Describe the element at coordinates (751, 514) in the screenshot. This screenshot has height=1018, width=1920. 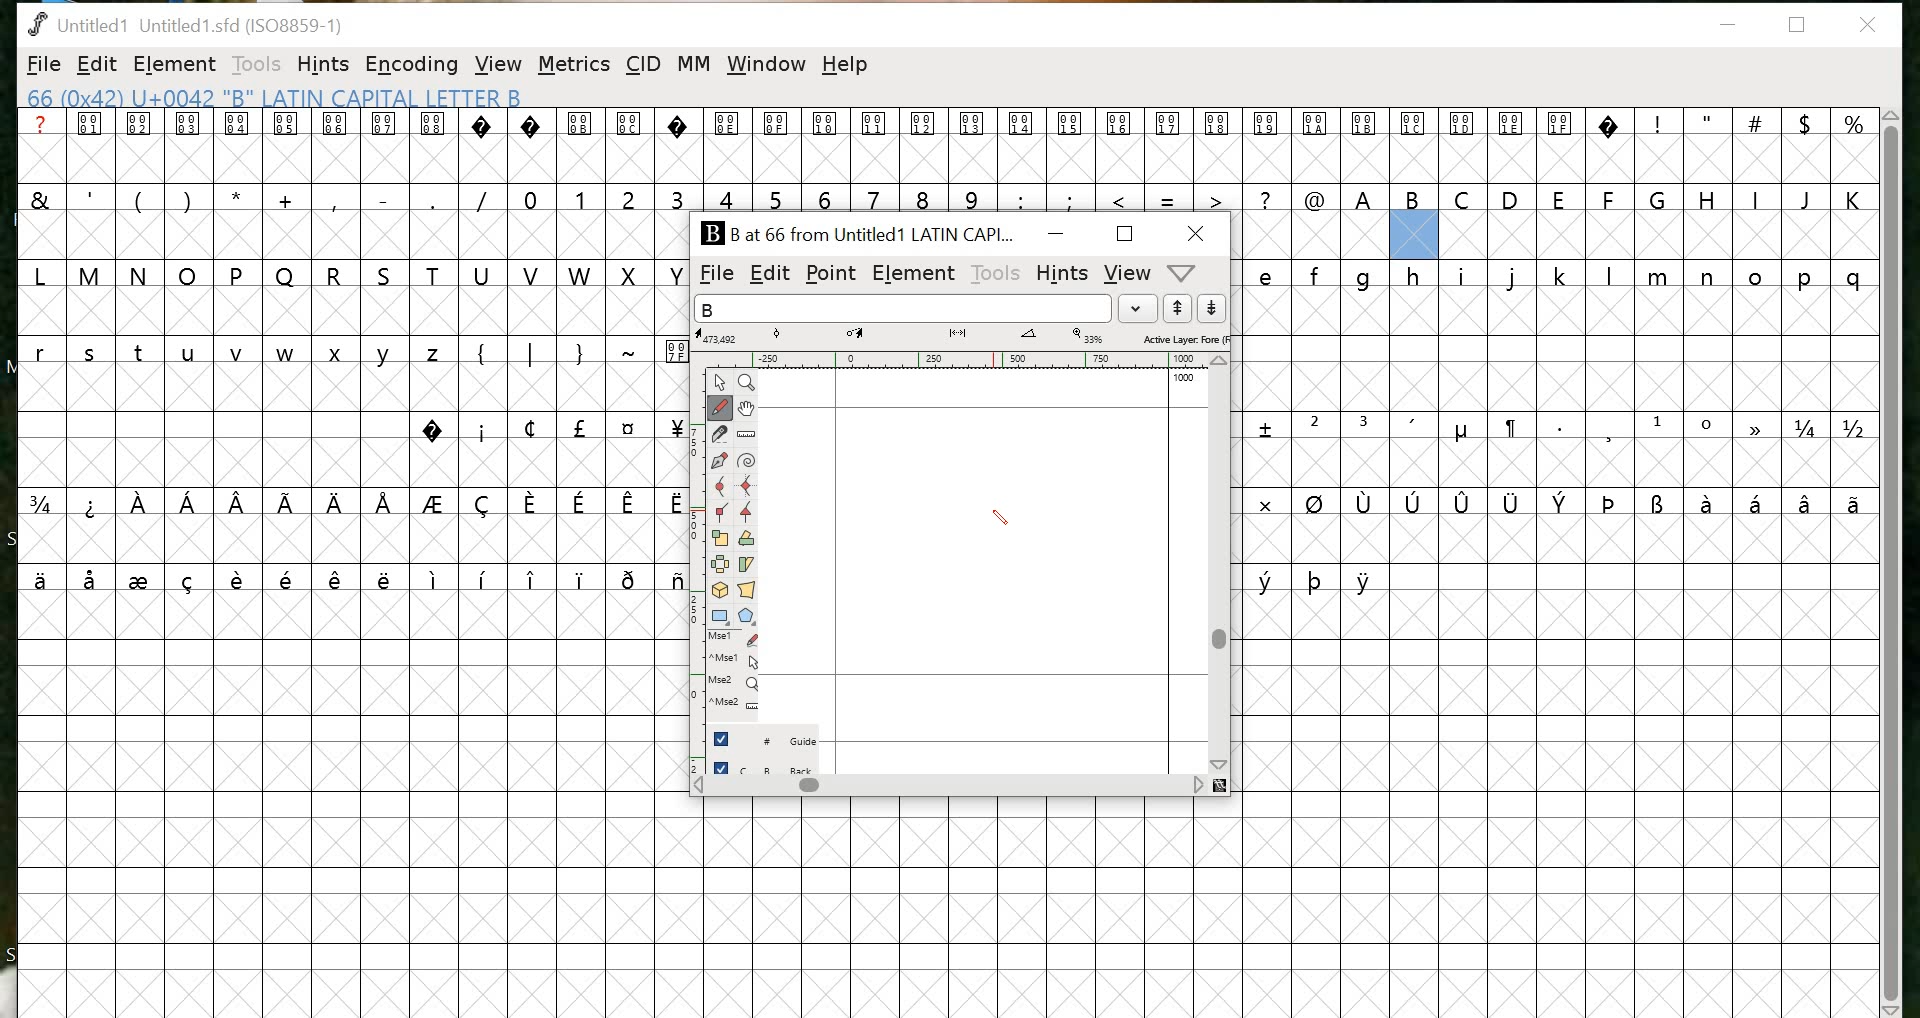
I see `Tangent` at that location.